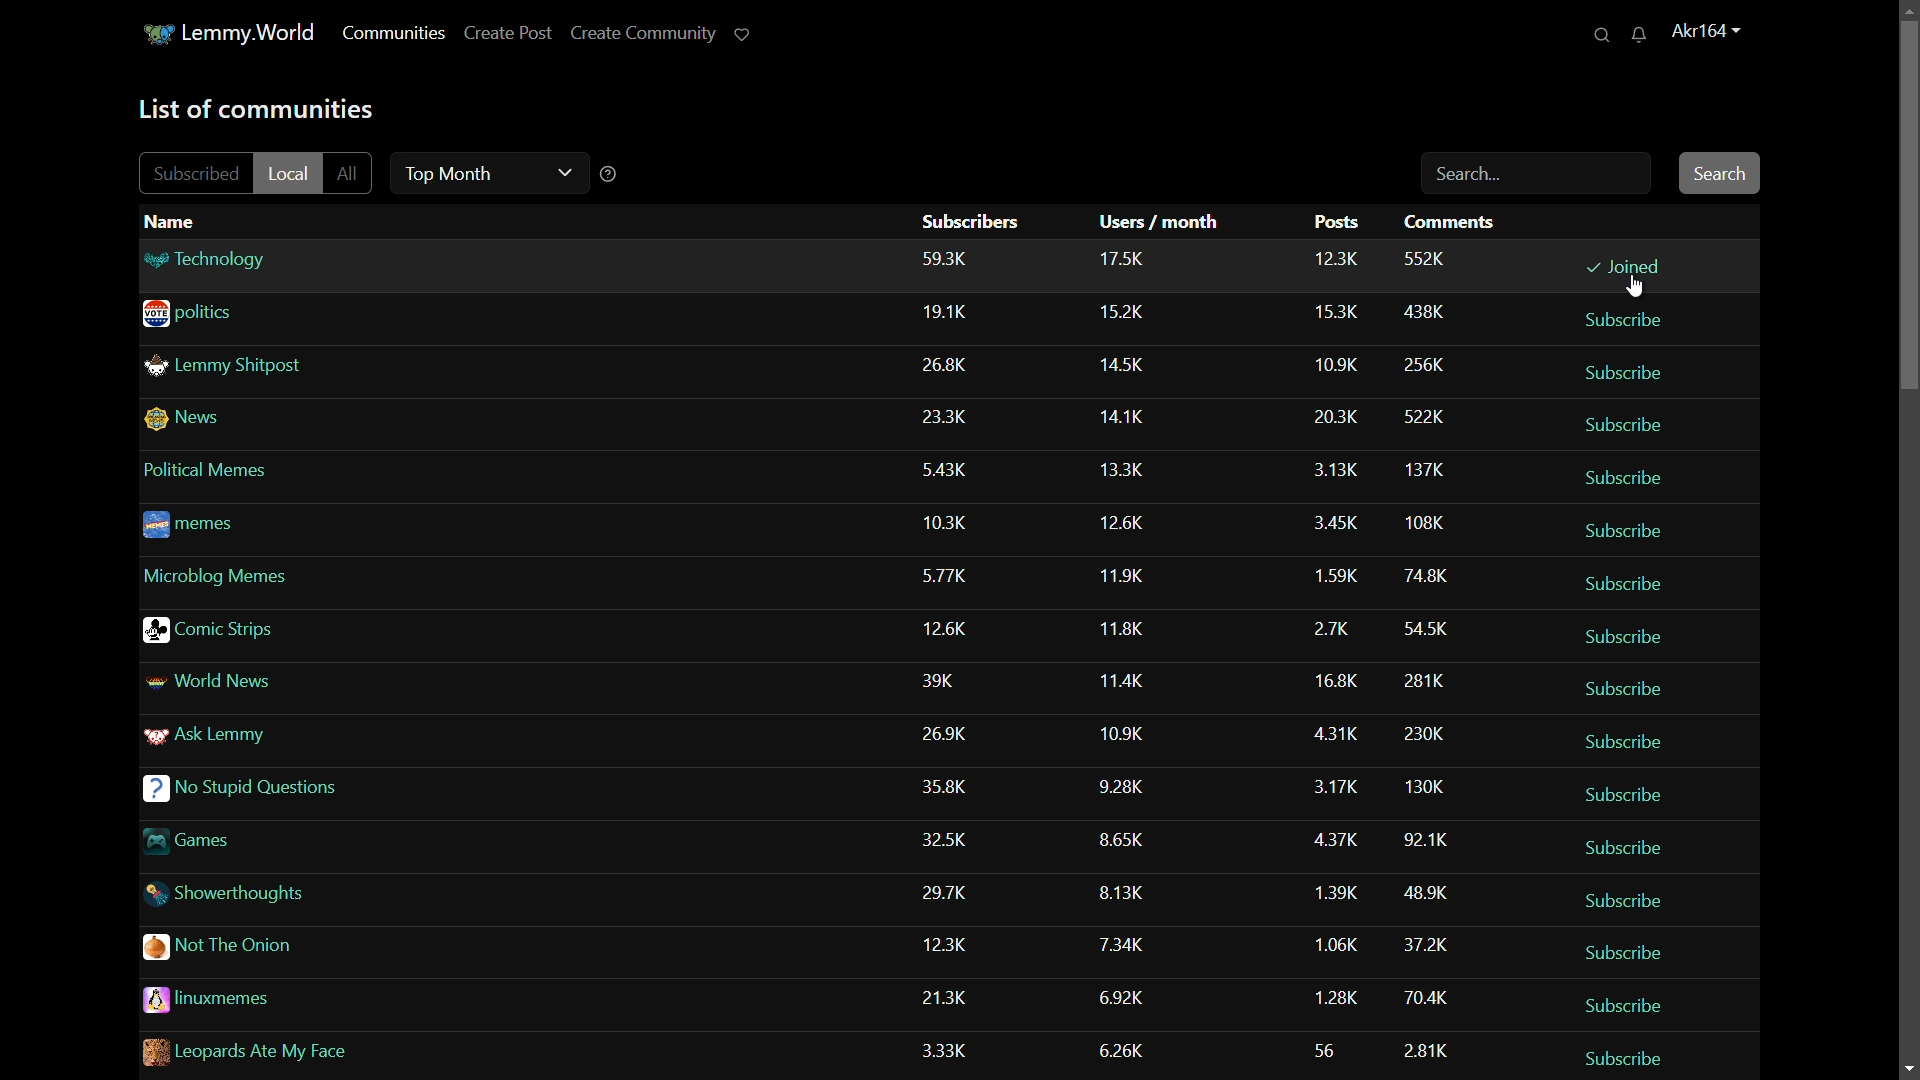 The width and height of the screenshot is (1920, 1080). I want to click on posts, so click(1337, 360).